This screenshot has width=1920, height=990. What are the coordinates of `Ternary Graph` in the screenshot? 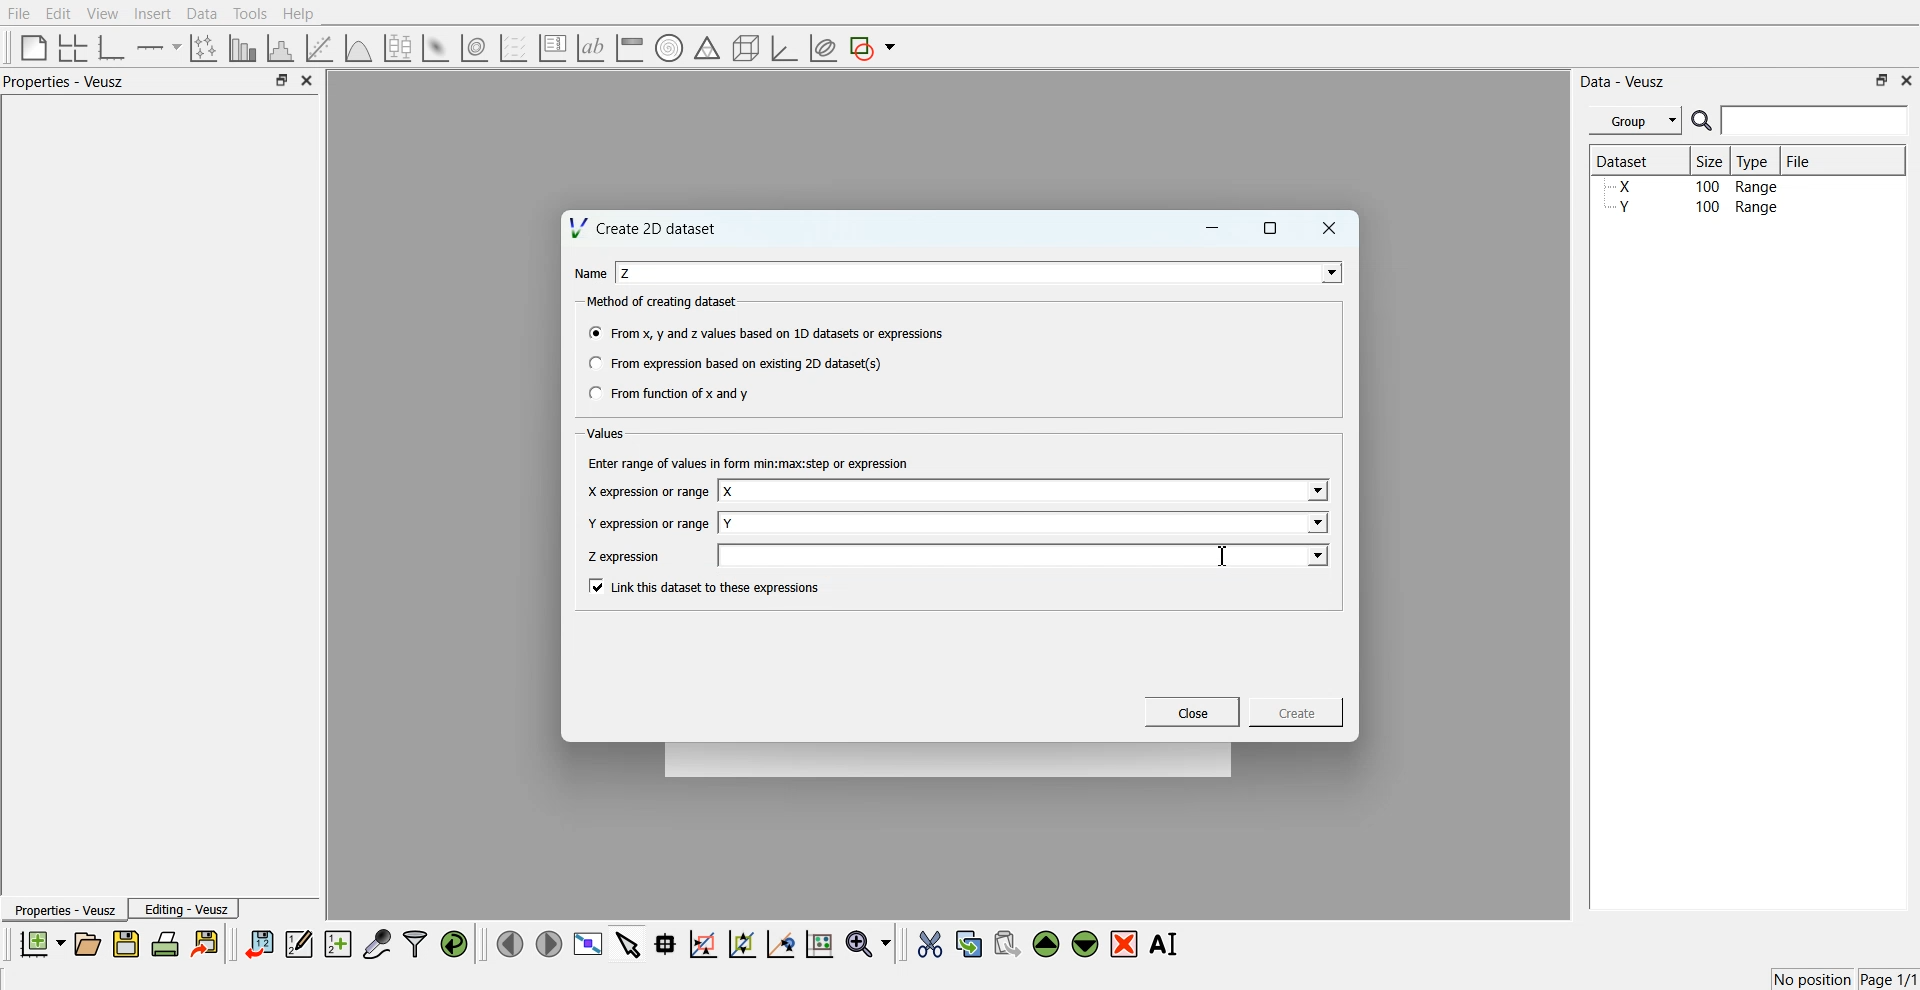 It's located at (707, 47).